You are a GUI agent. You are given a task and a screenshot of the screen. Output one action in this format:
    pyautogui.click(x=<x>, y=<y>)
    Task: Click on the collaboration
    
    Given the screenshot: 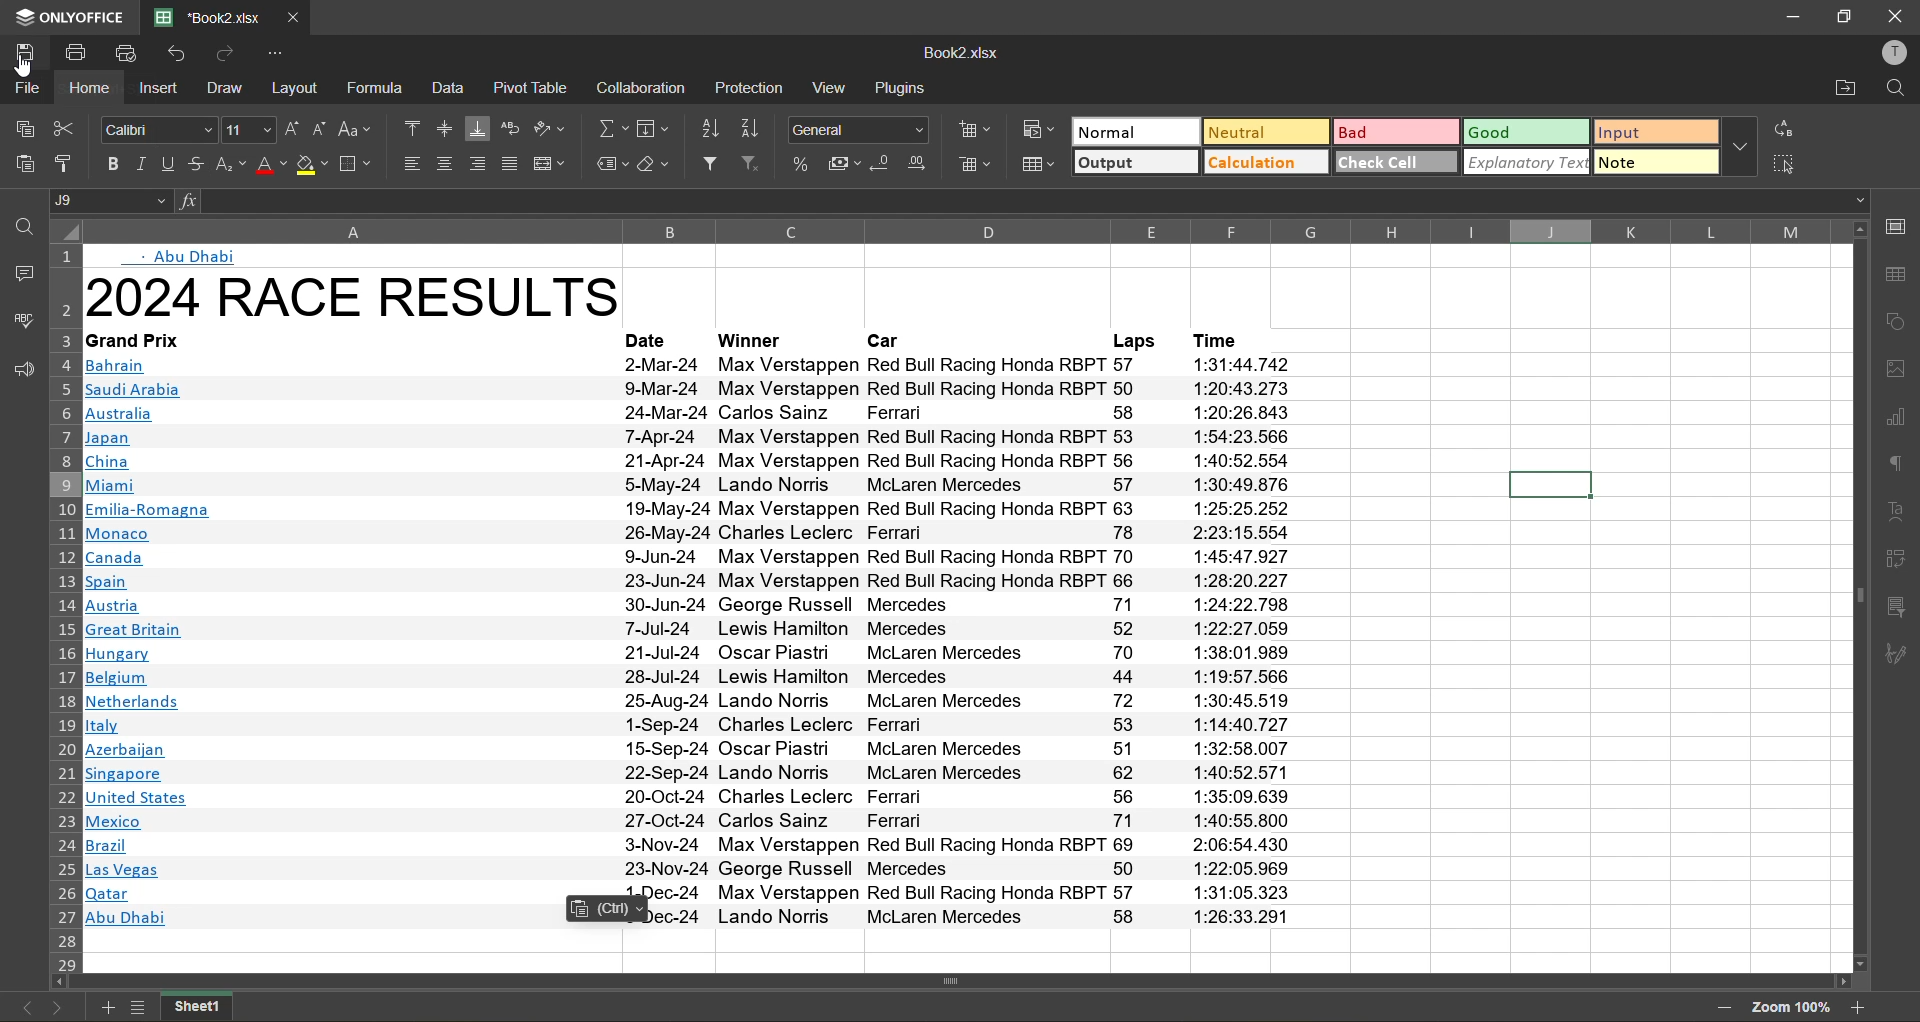 What is the action you would take?
    pyautogui.click(x=641, y=93)
    